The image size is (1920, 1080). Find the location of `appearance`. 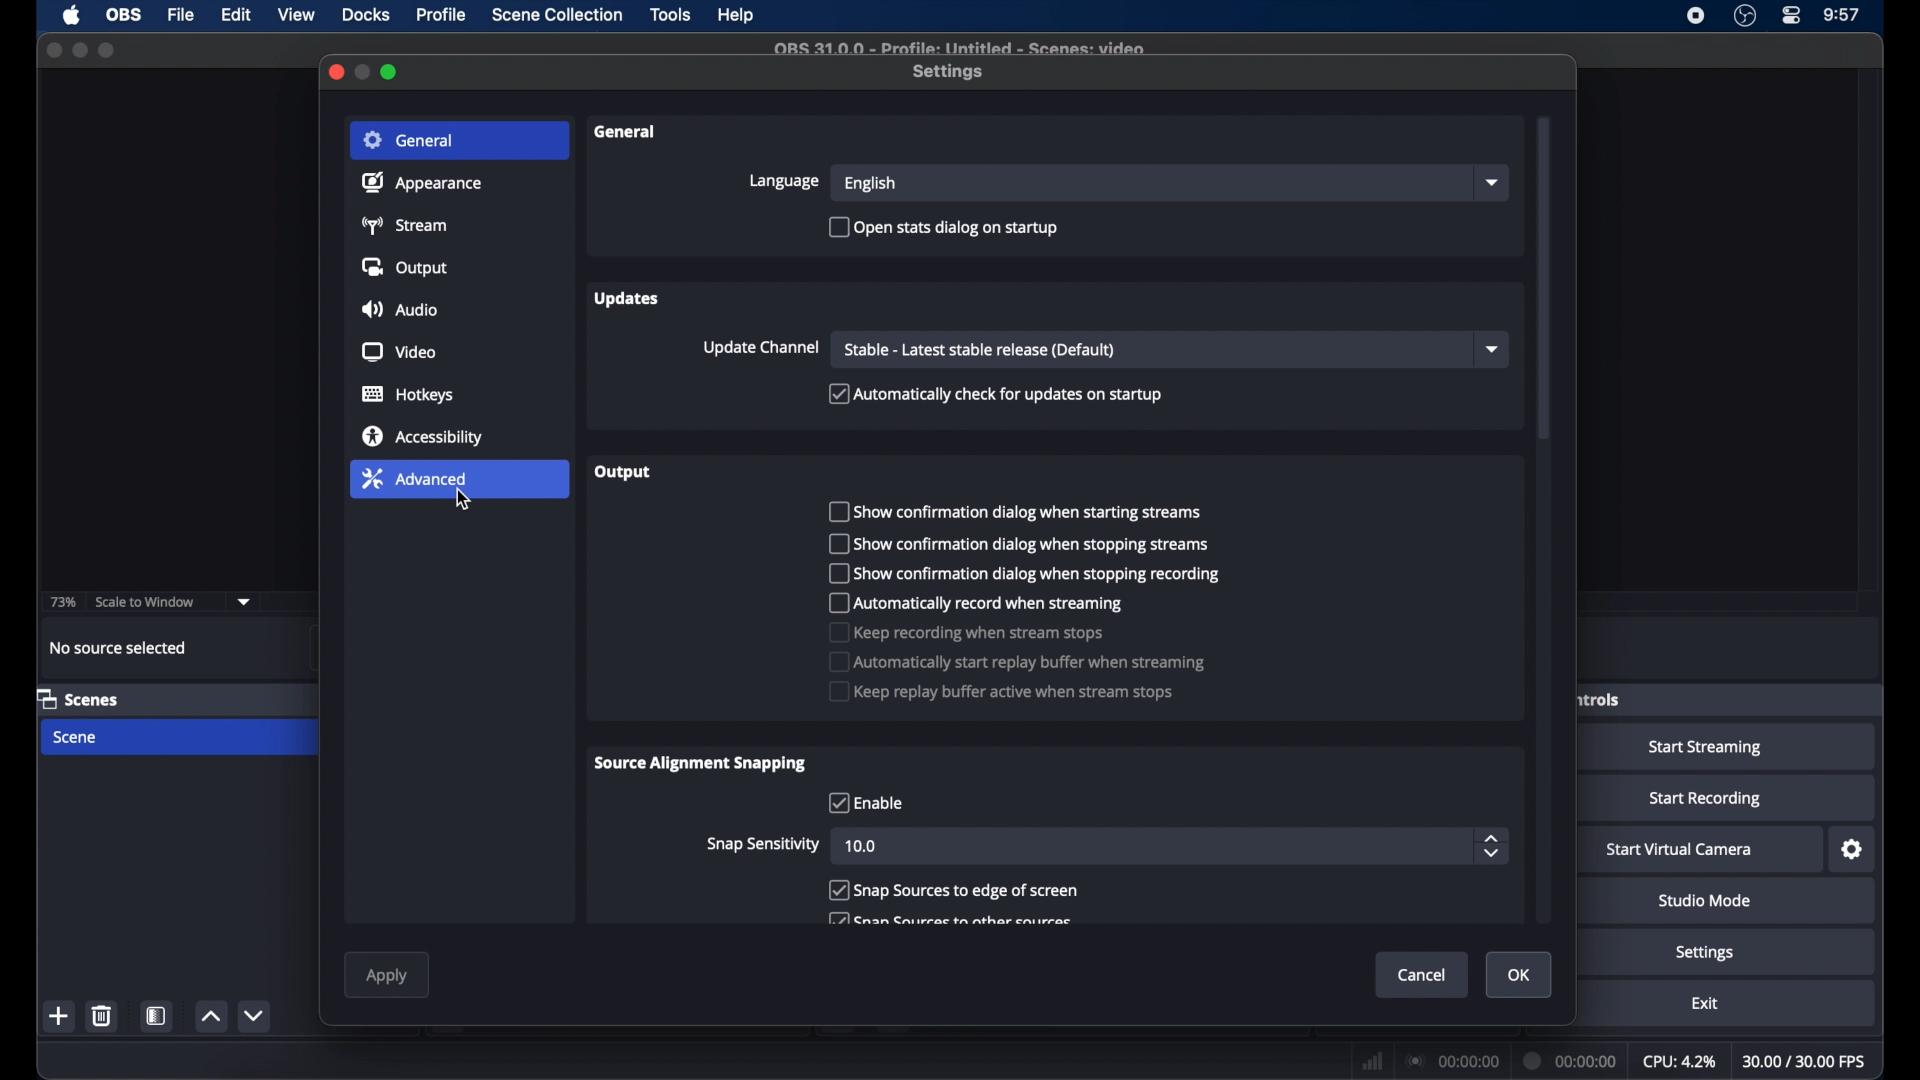

appearance is located at coordinates (422, 182).